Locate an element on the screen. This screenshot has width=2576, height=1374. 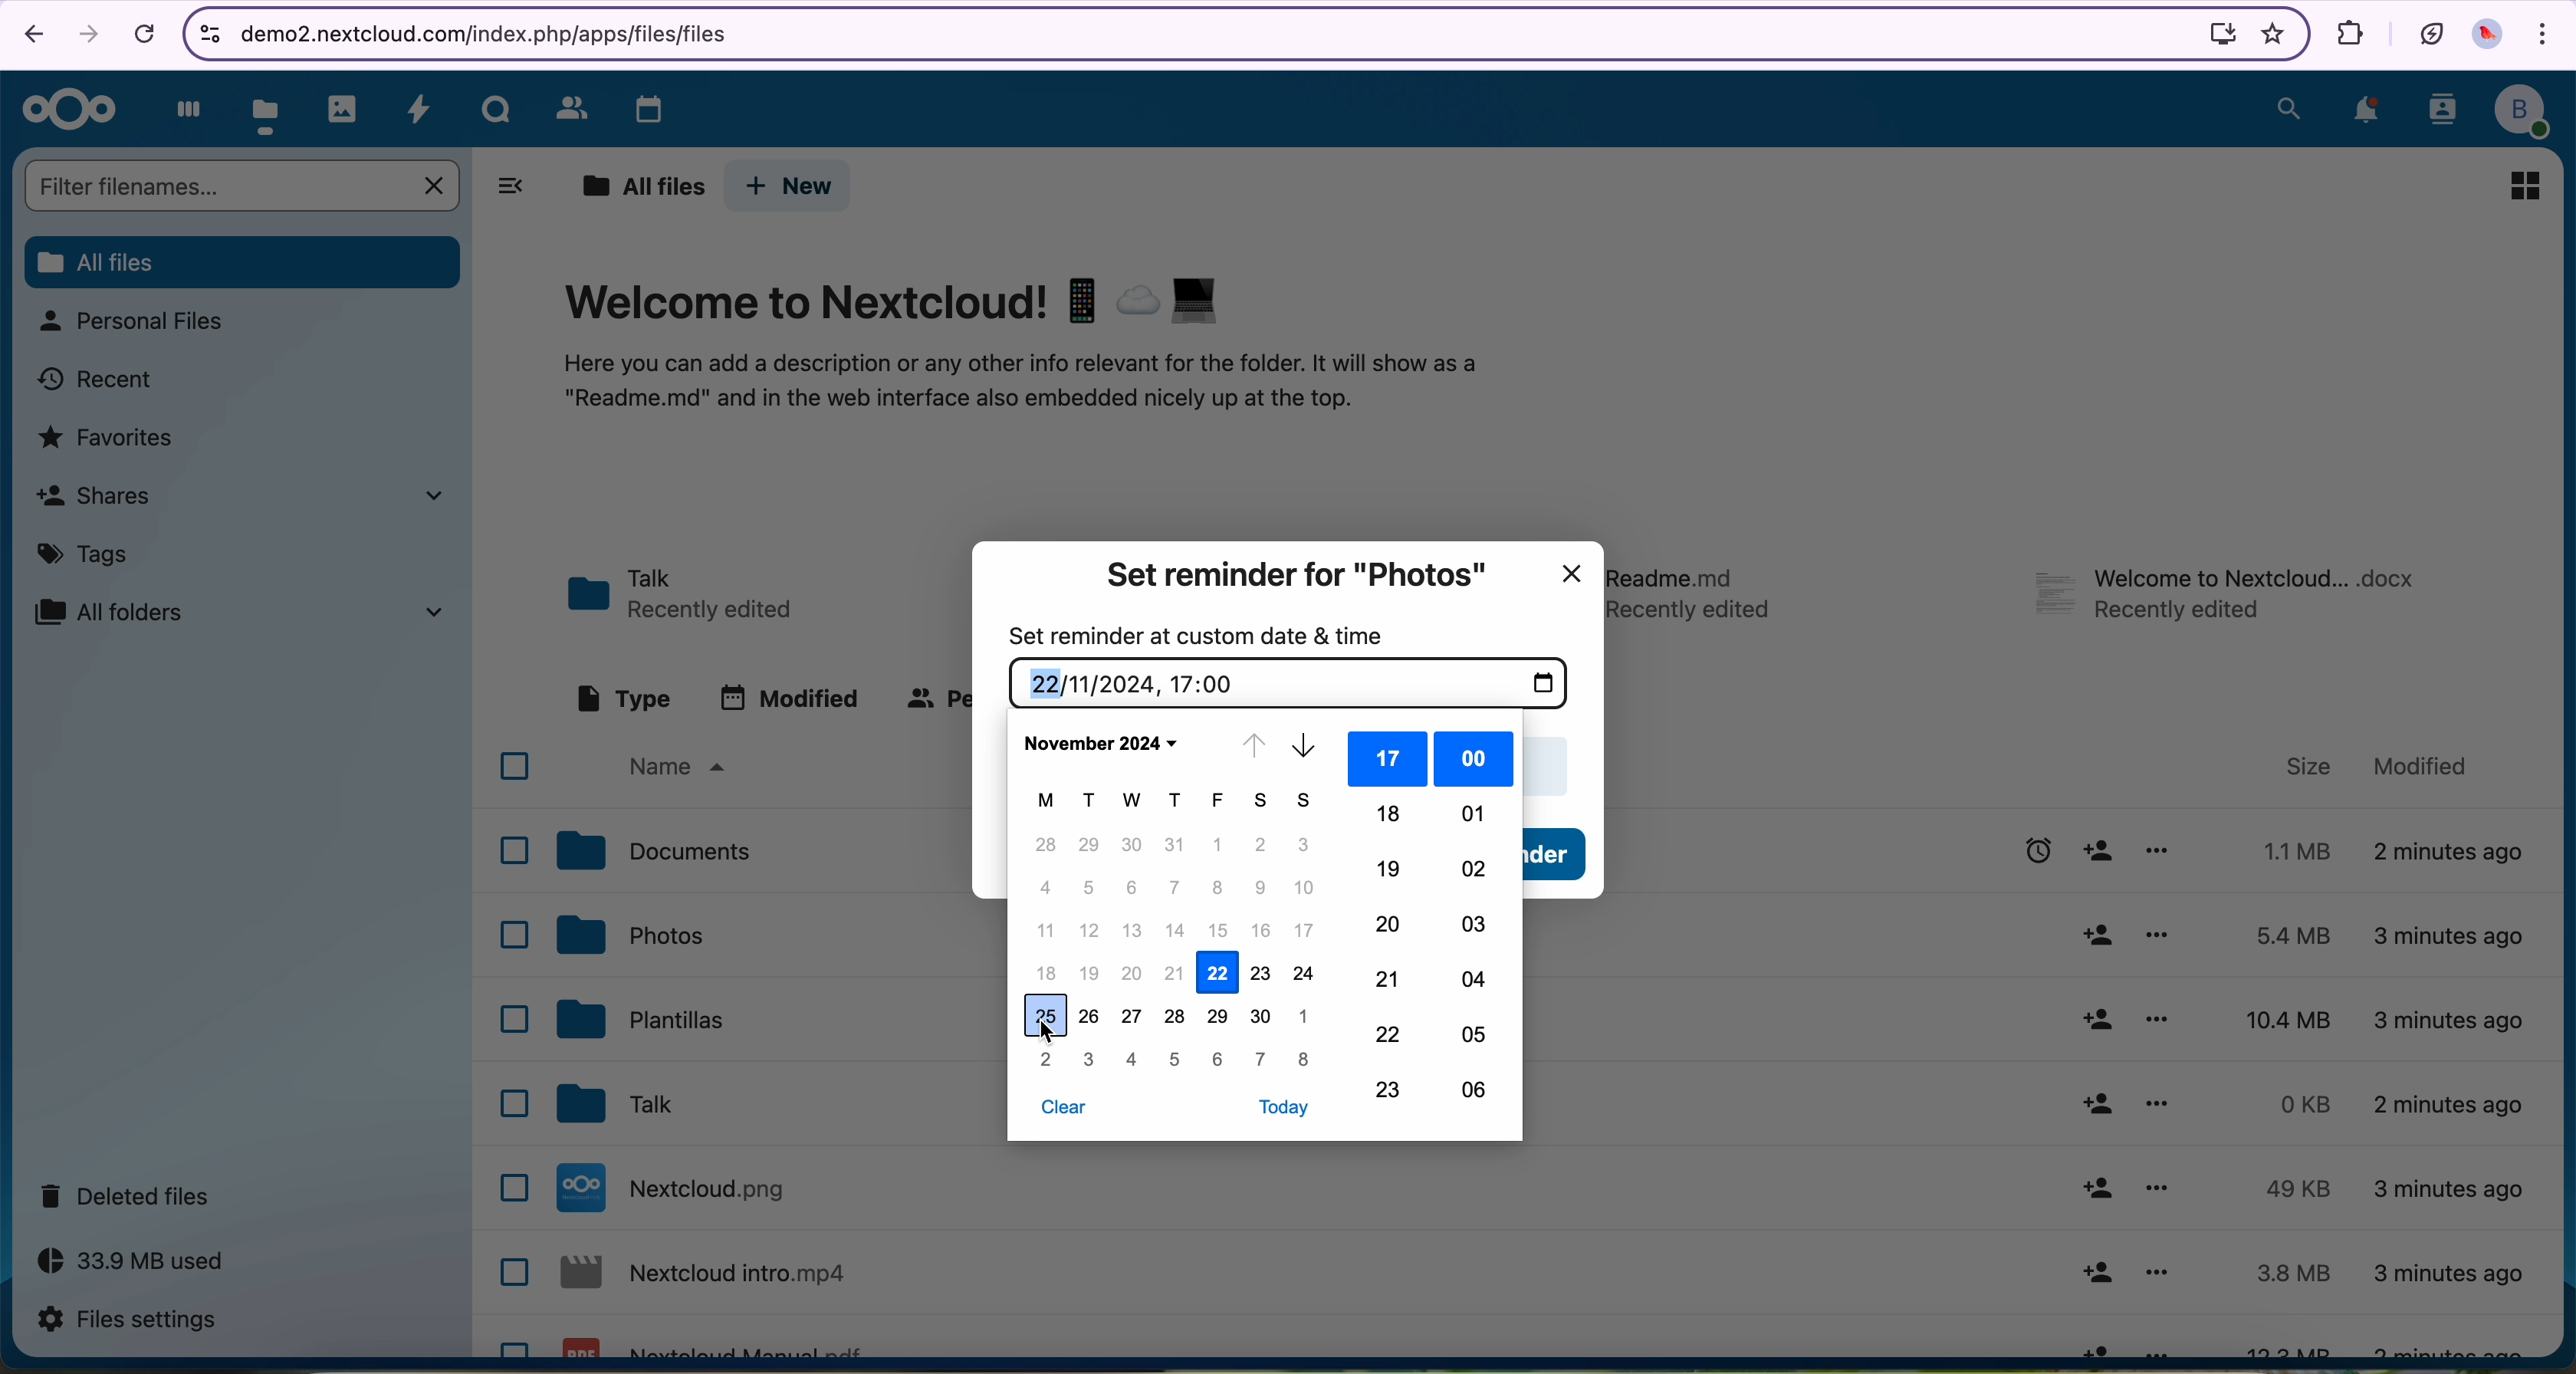
Nextcloud pdf is located at coordinates (721, 1344).